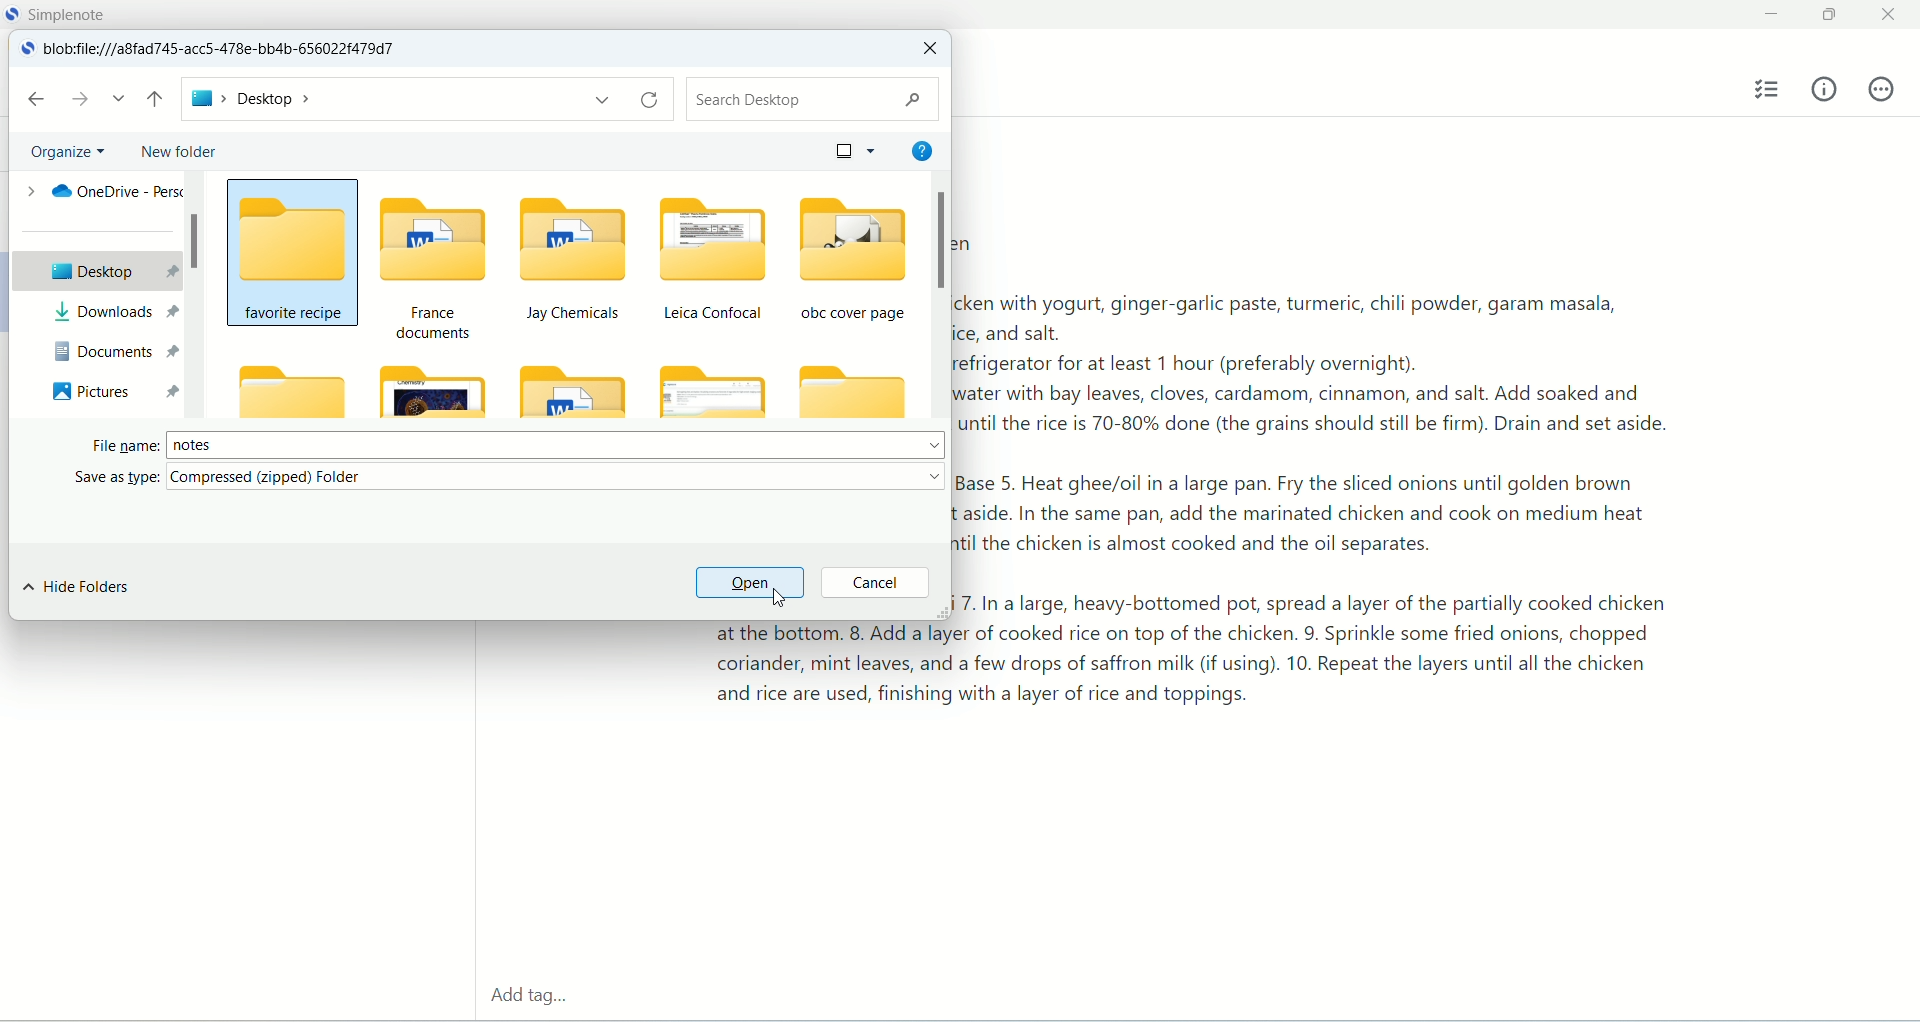  I want to click on actions, so click(1881, 89).